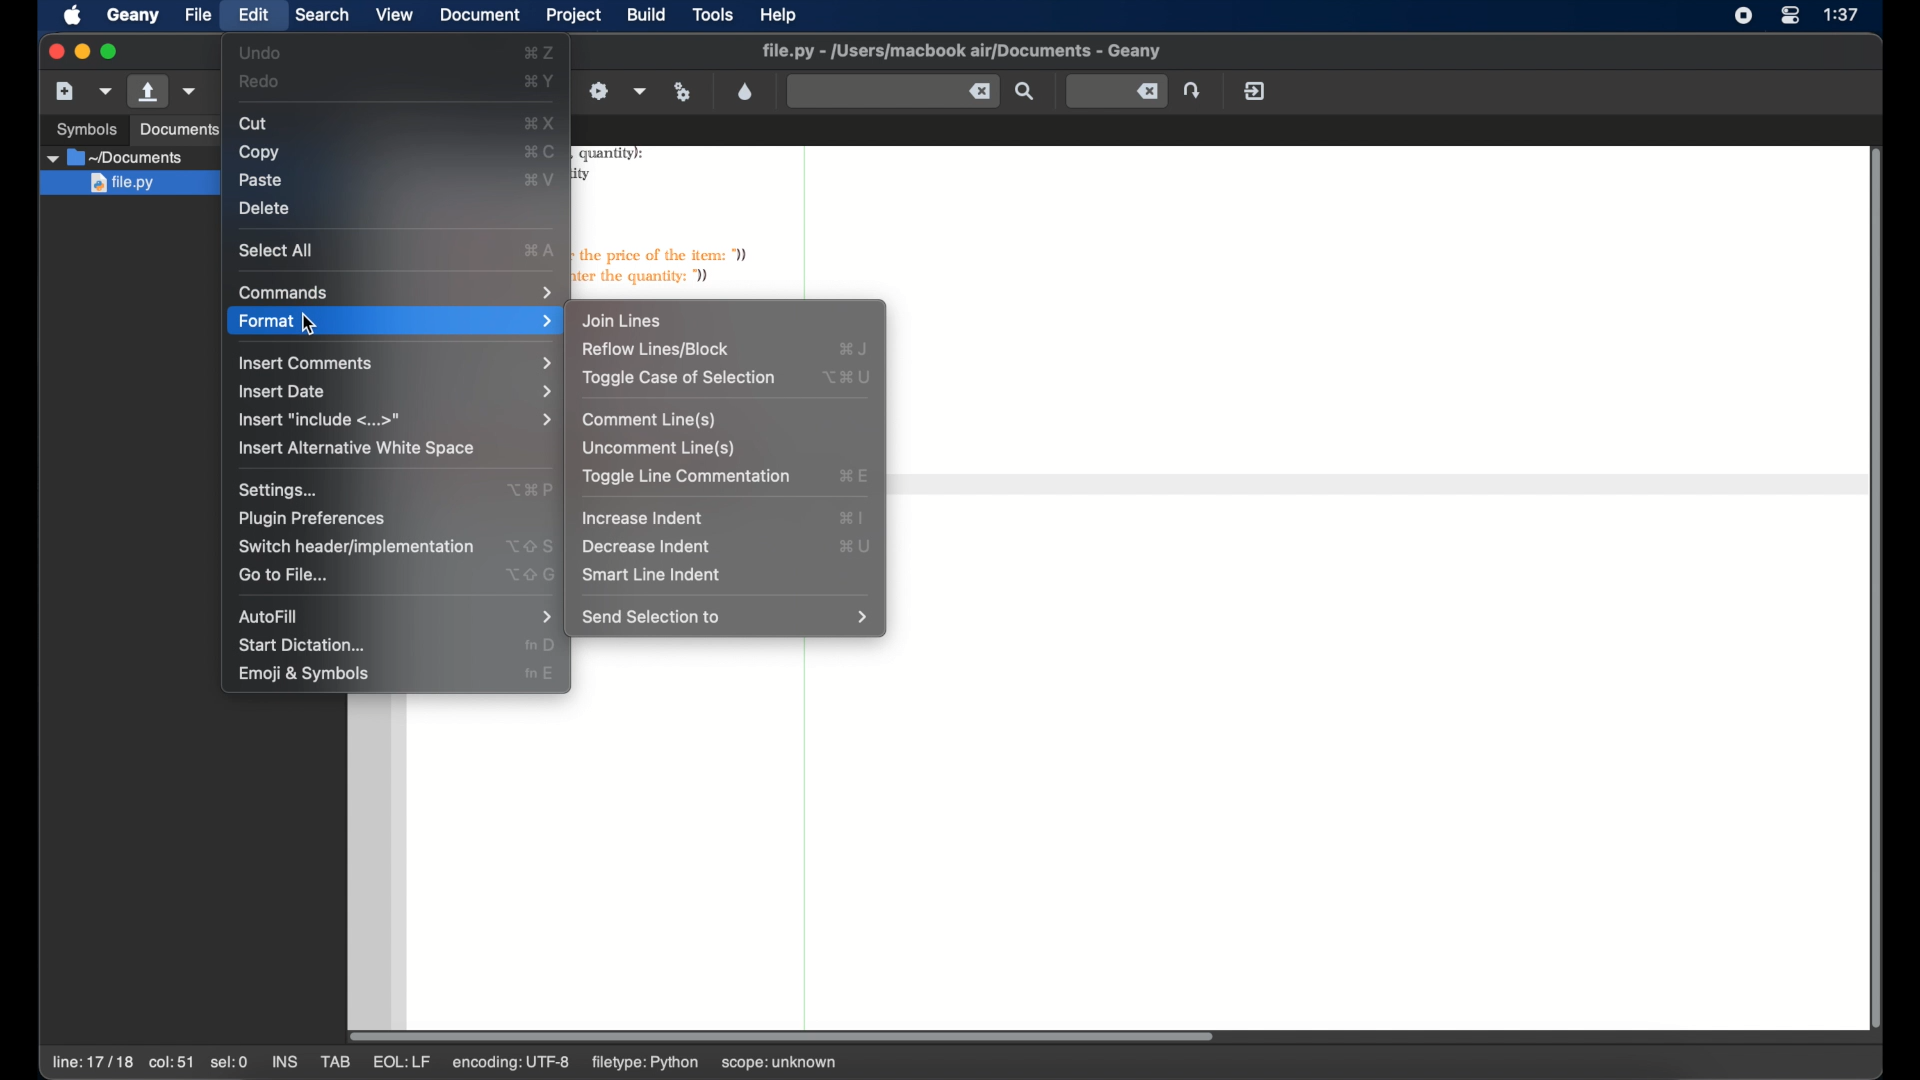 The height and width of the screenshot is (1080, 1920). I want to click on find the entered text in the current file, so click(1026, 92).